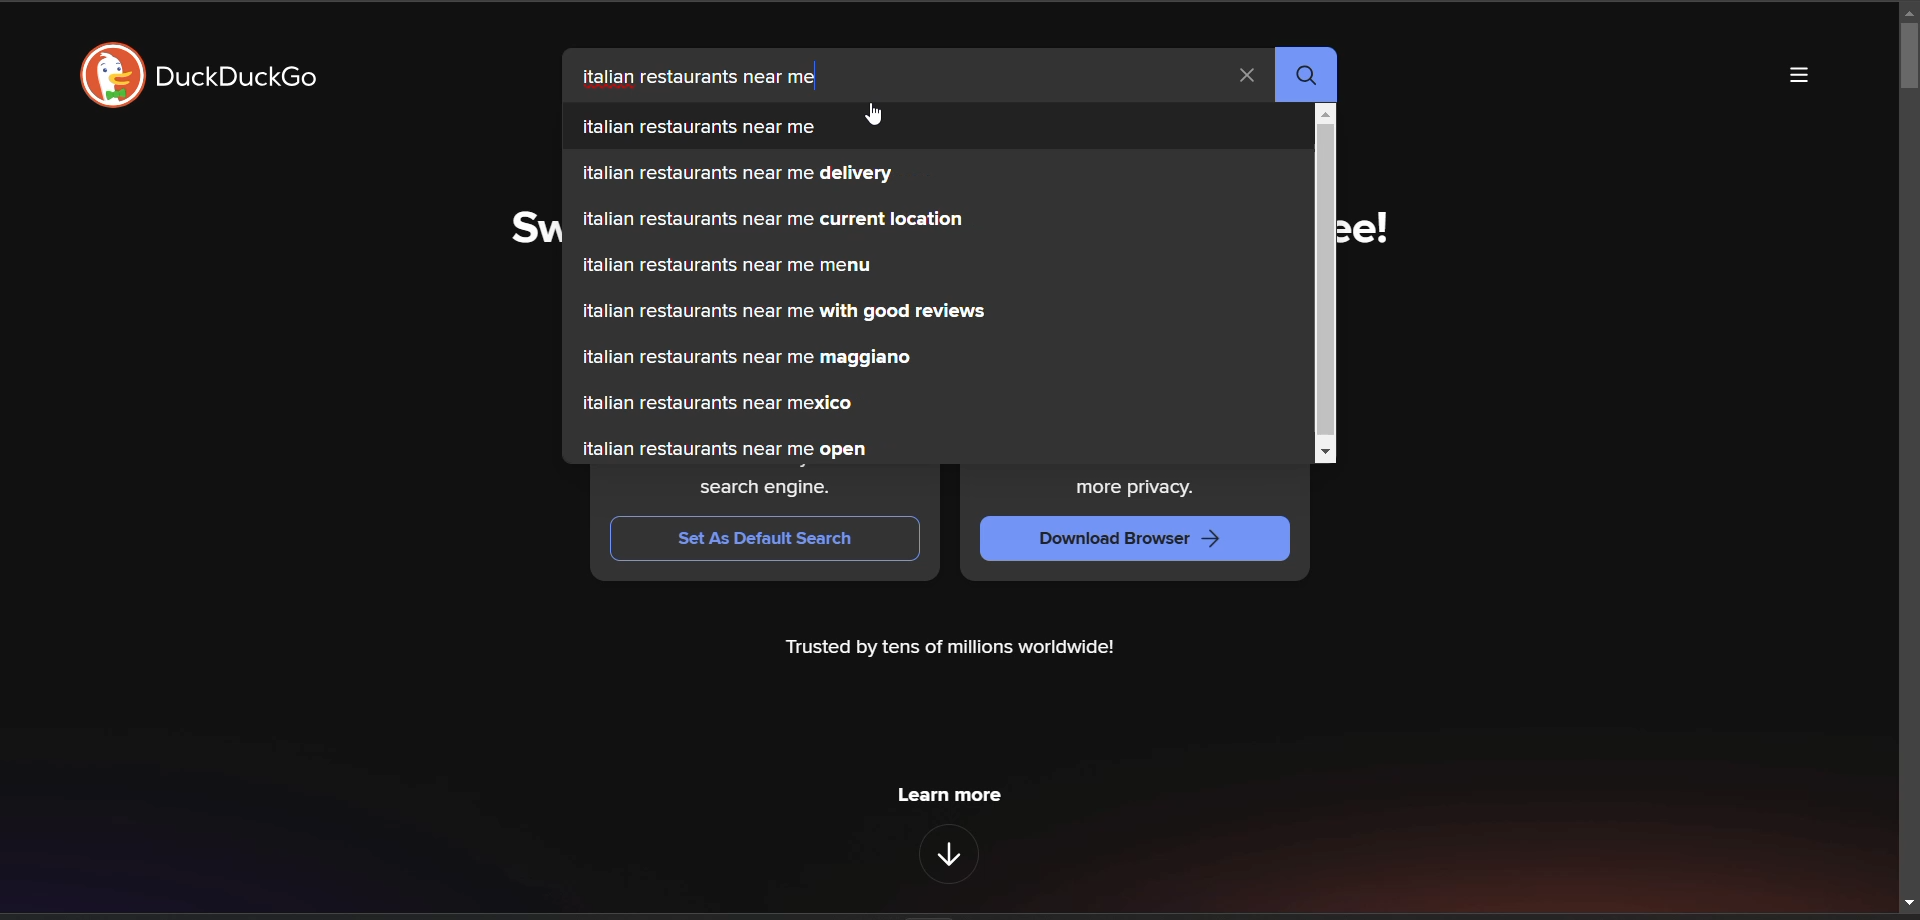 Image resolution: width=1920 pixels, height=920 pixels. What do you see at coordinates (937, 449) in the screenshot?
I see `italian restaurants near me open` at bounding box center [937, 449].